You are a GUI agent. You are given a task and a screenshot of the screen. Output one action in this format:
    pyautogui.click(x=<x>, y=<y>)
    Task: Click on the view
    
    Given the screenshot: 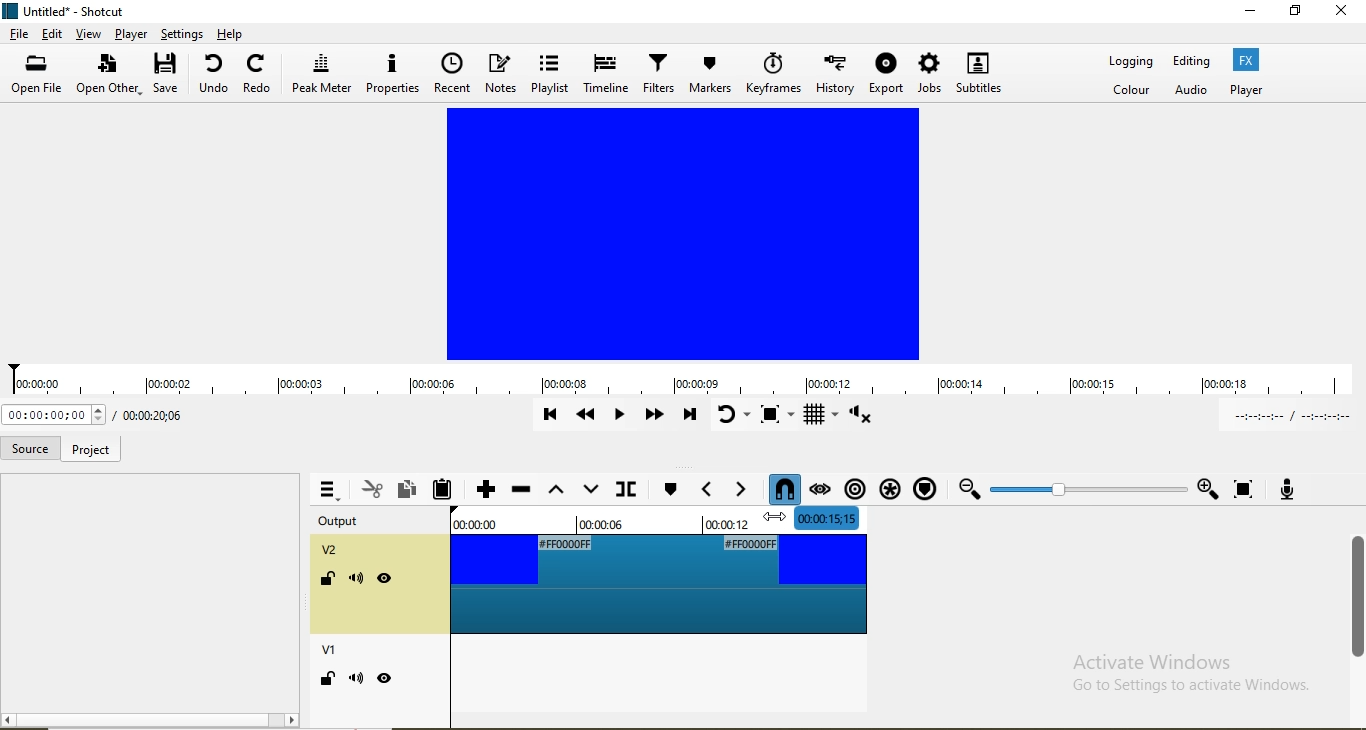 What is the action you would take?
    pyautogui.click(x=87, y=36)
    